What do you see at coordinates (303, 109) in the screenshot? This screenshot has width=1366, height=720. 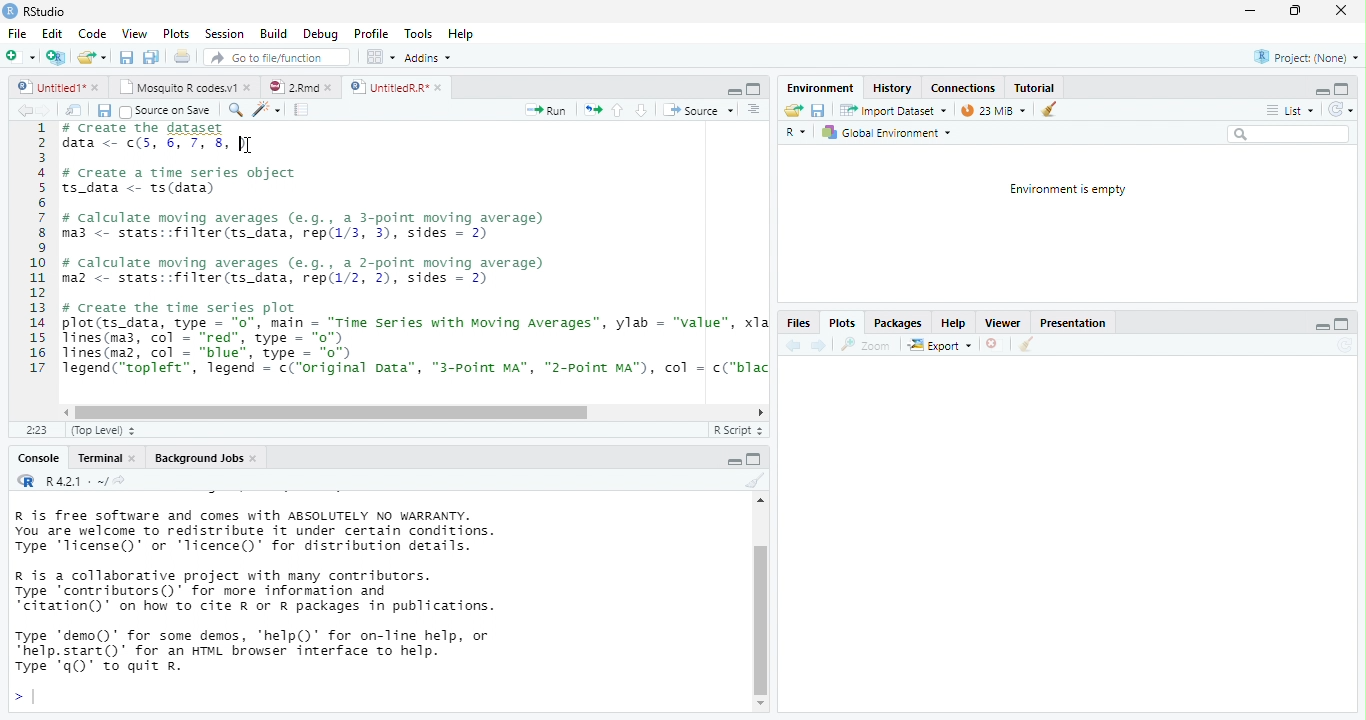 I see `compile report` at bounding box center [303, 109].